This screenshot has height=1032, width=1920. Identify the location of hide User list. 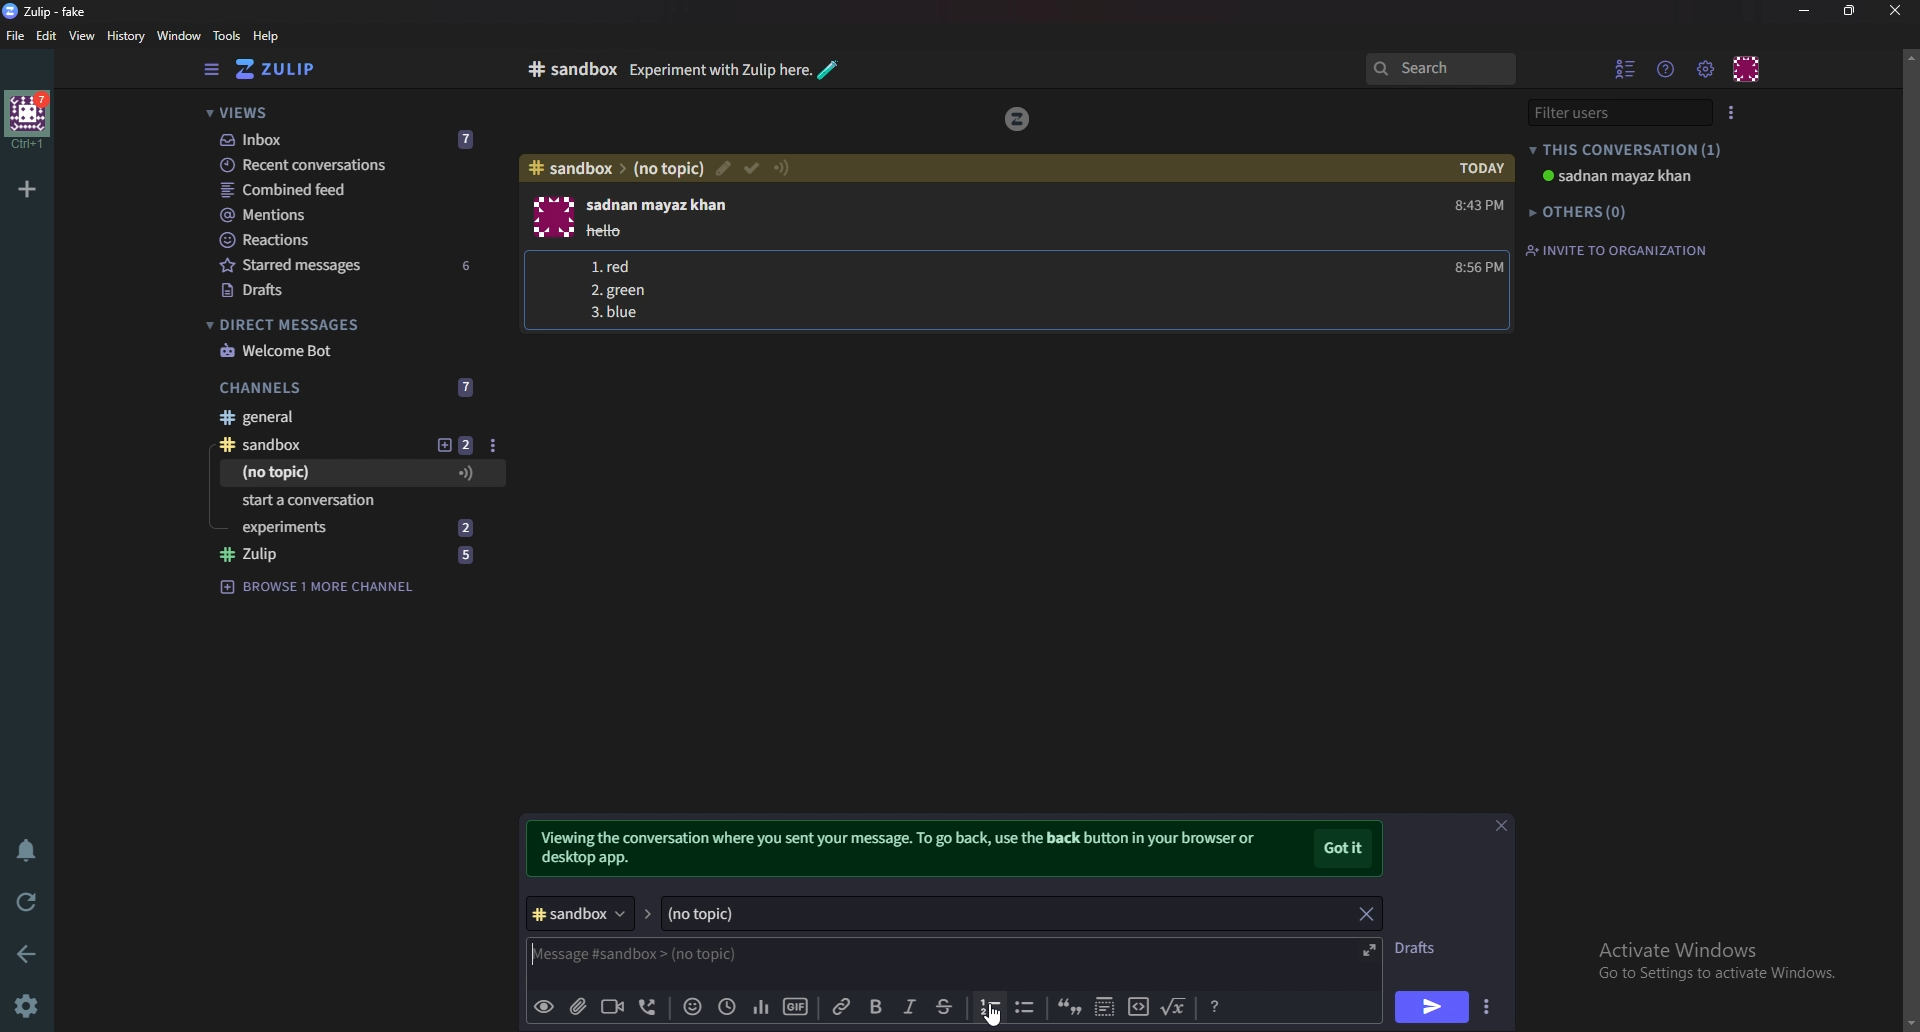
(1626, 68).